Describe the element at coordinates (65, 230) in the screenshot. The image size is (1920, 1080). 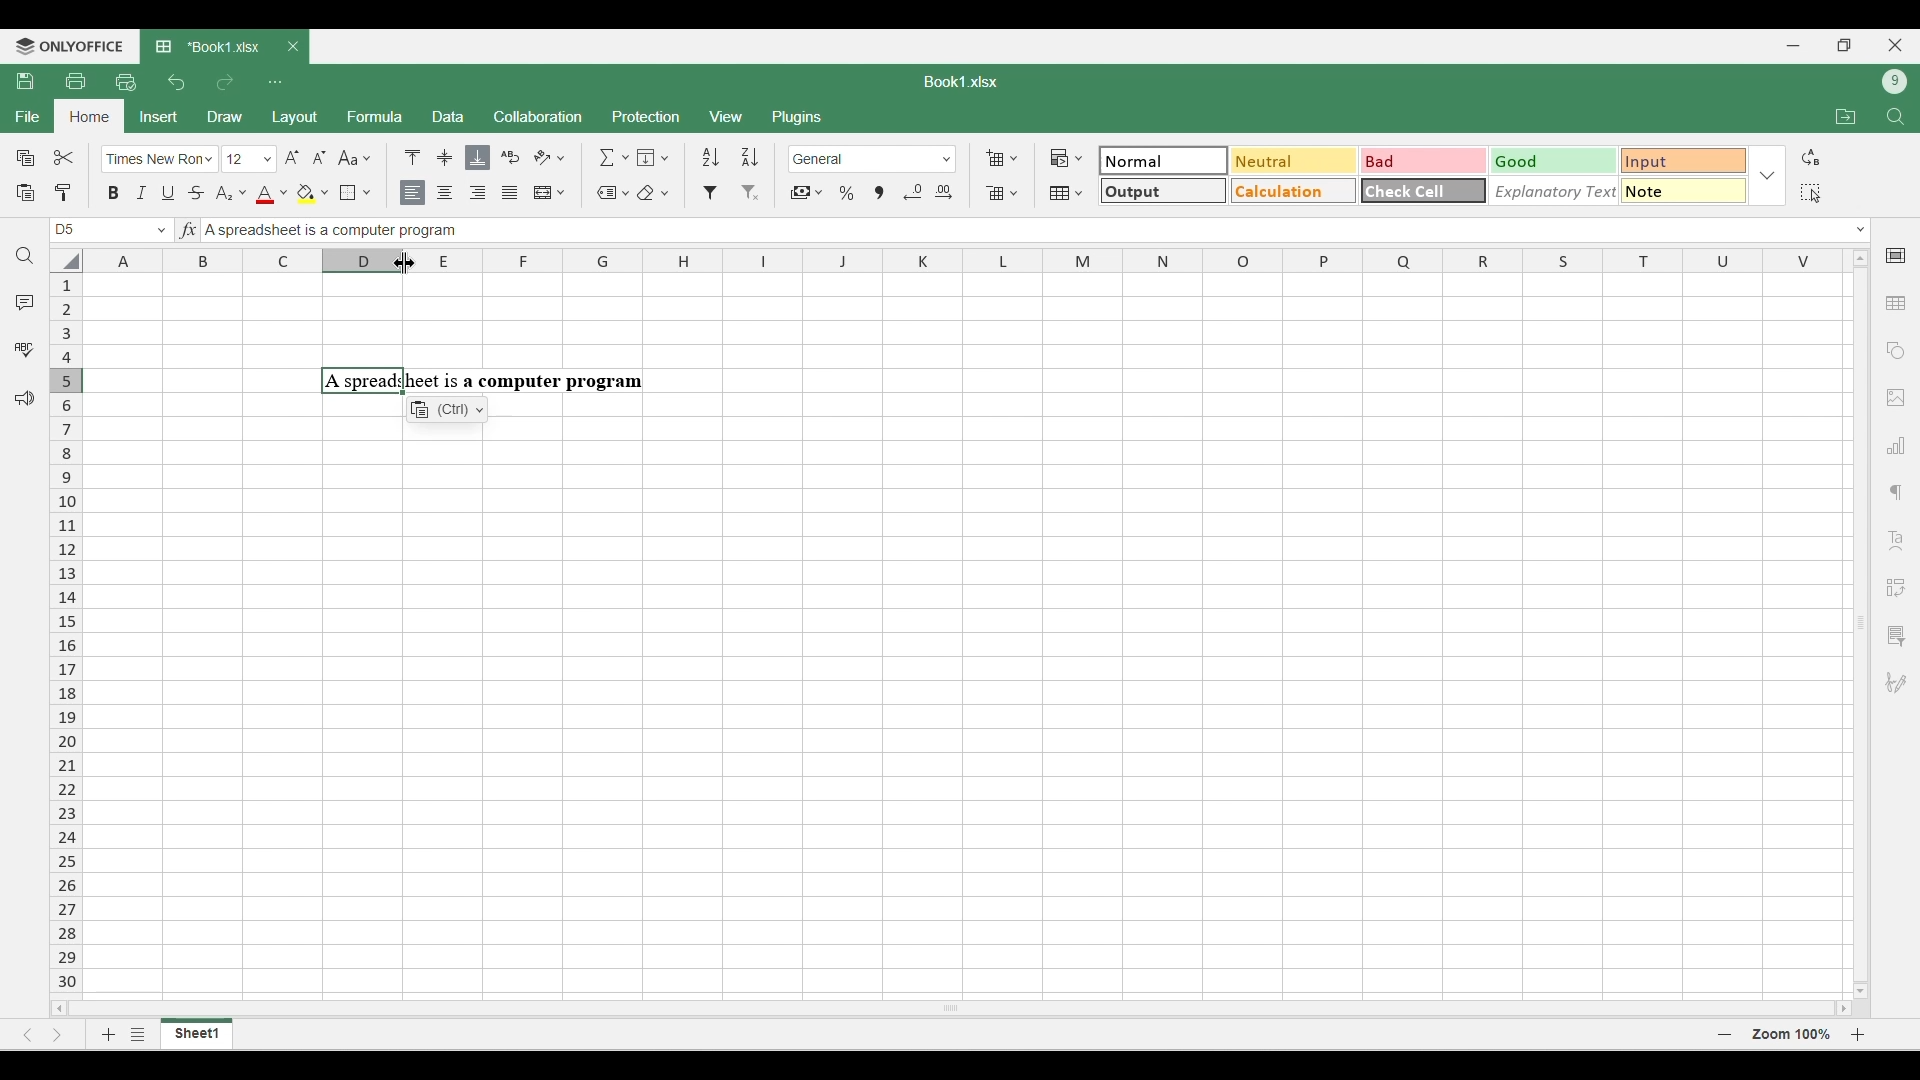
I see `Selected cell` at that location.